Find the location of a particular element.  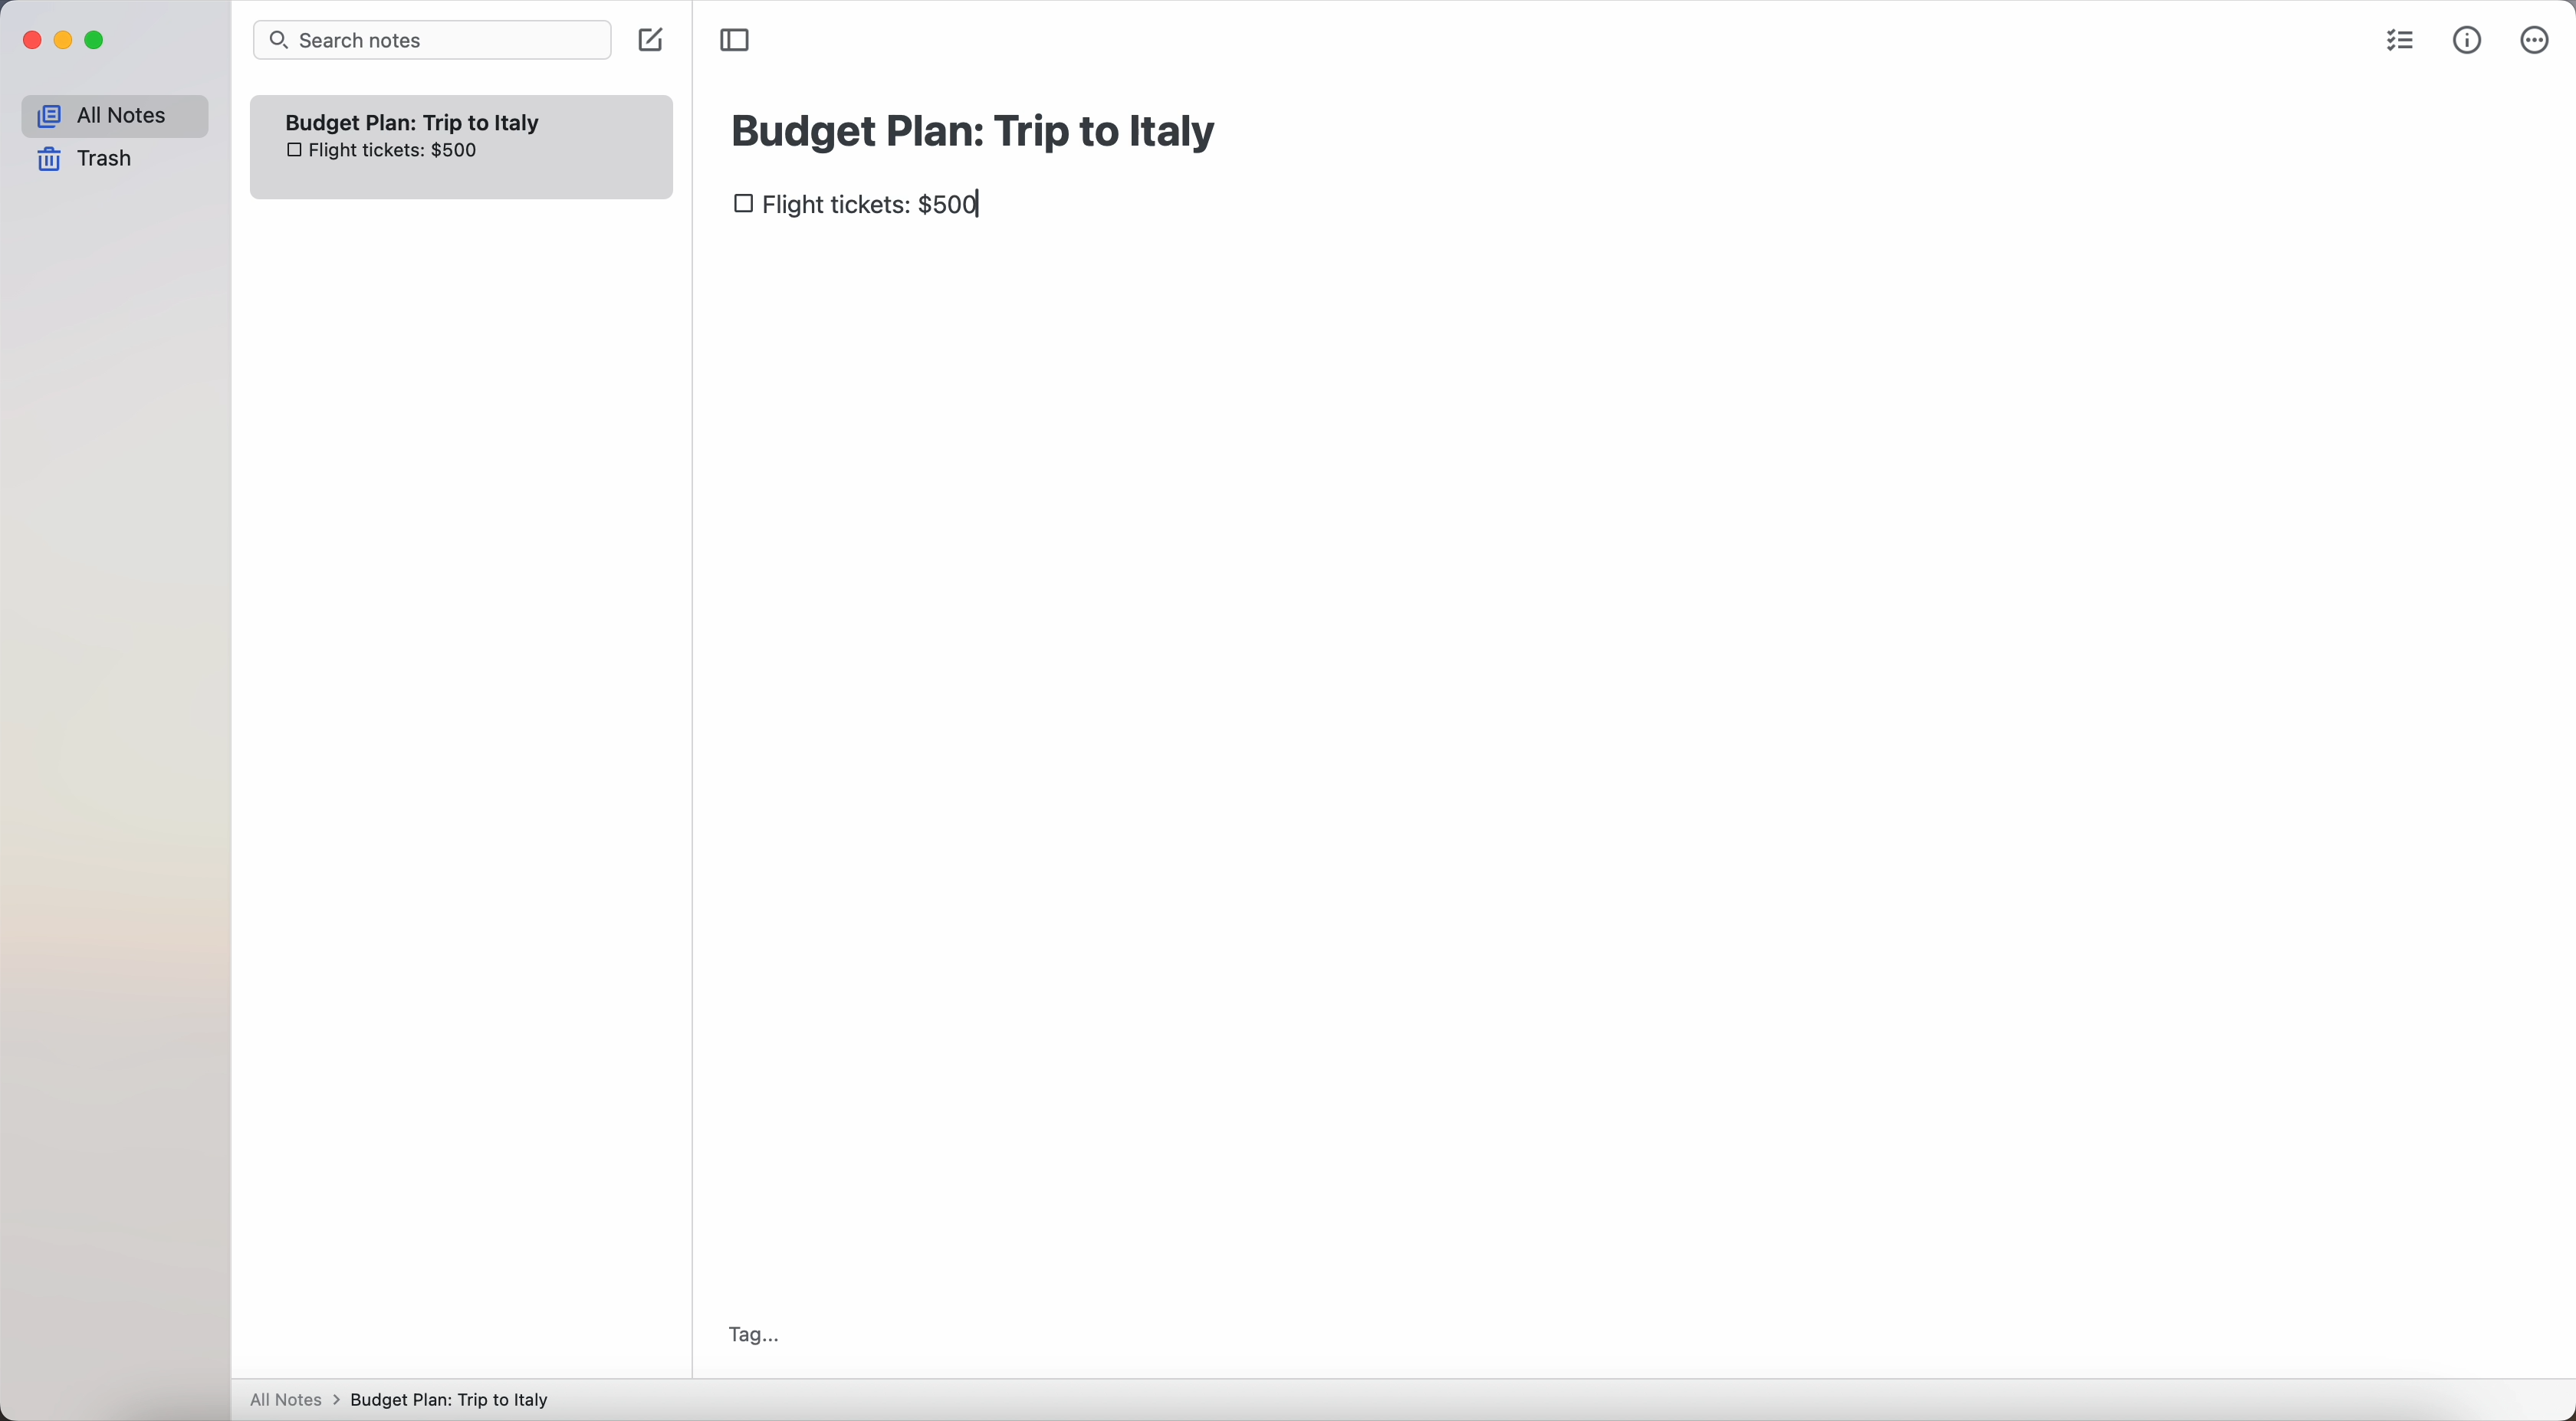

tag is located at coordinates (754, 1335).